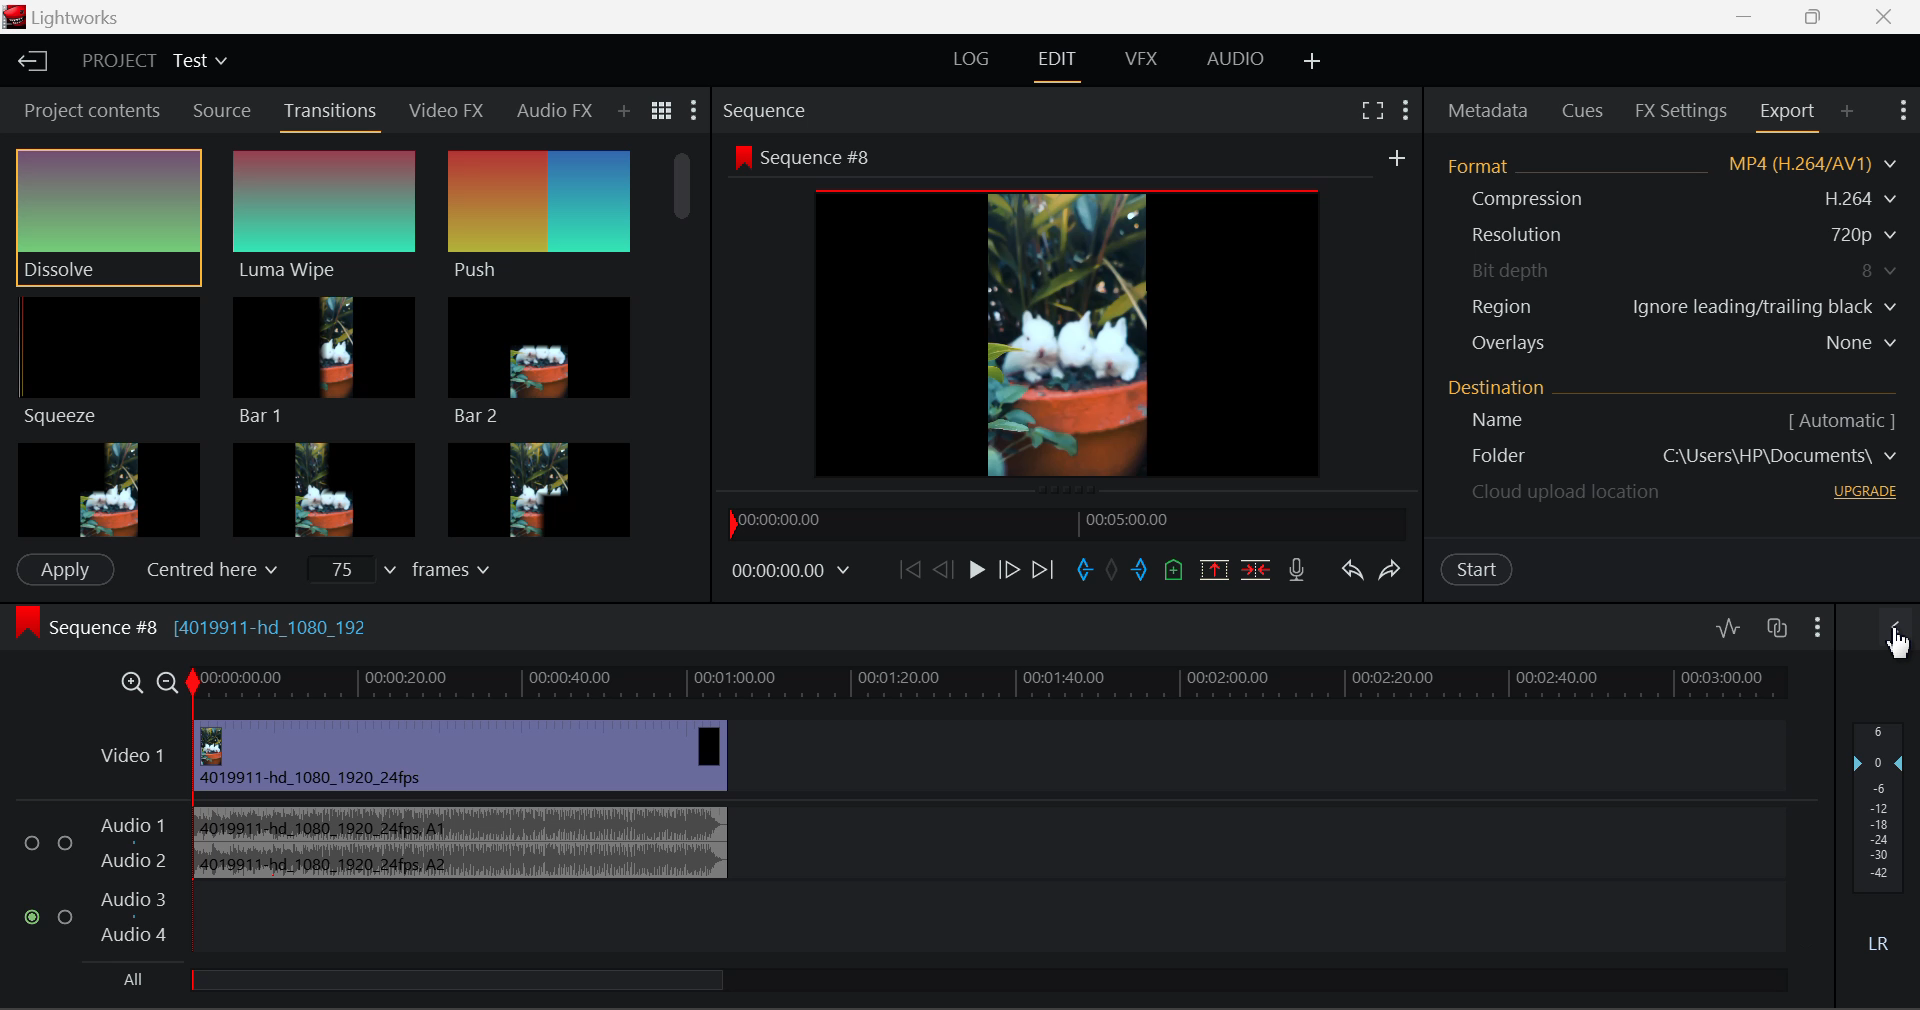 The width and height of the screenshot is (1920, 1010). Describe the element at coordinates (1675, 457) in the screenshot. I see `Destination Folder` at that location.